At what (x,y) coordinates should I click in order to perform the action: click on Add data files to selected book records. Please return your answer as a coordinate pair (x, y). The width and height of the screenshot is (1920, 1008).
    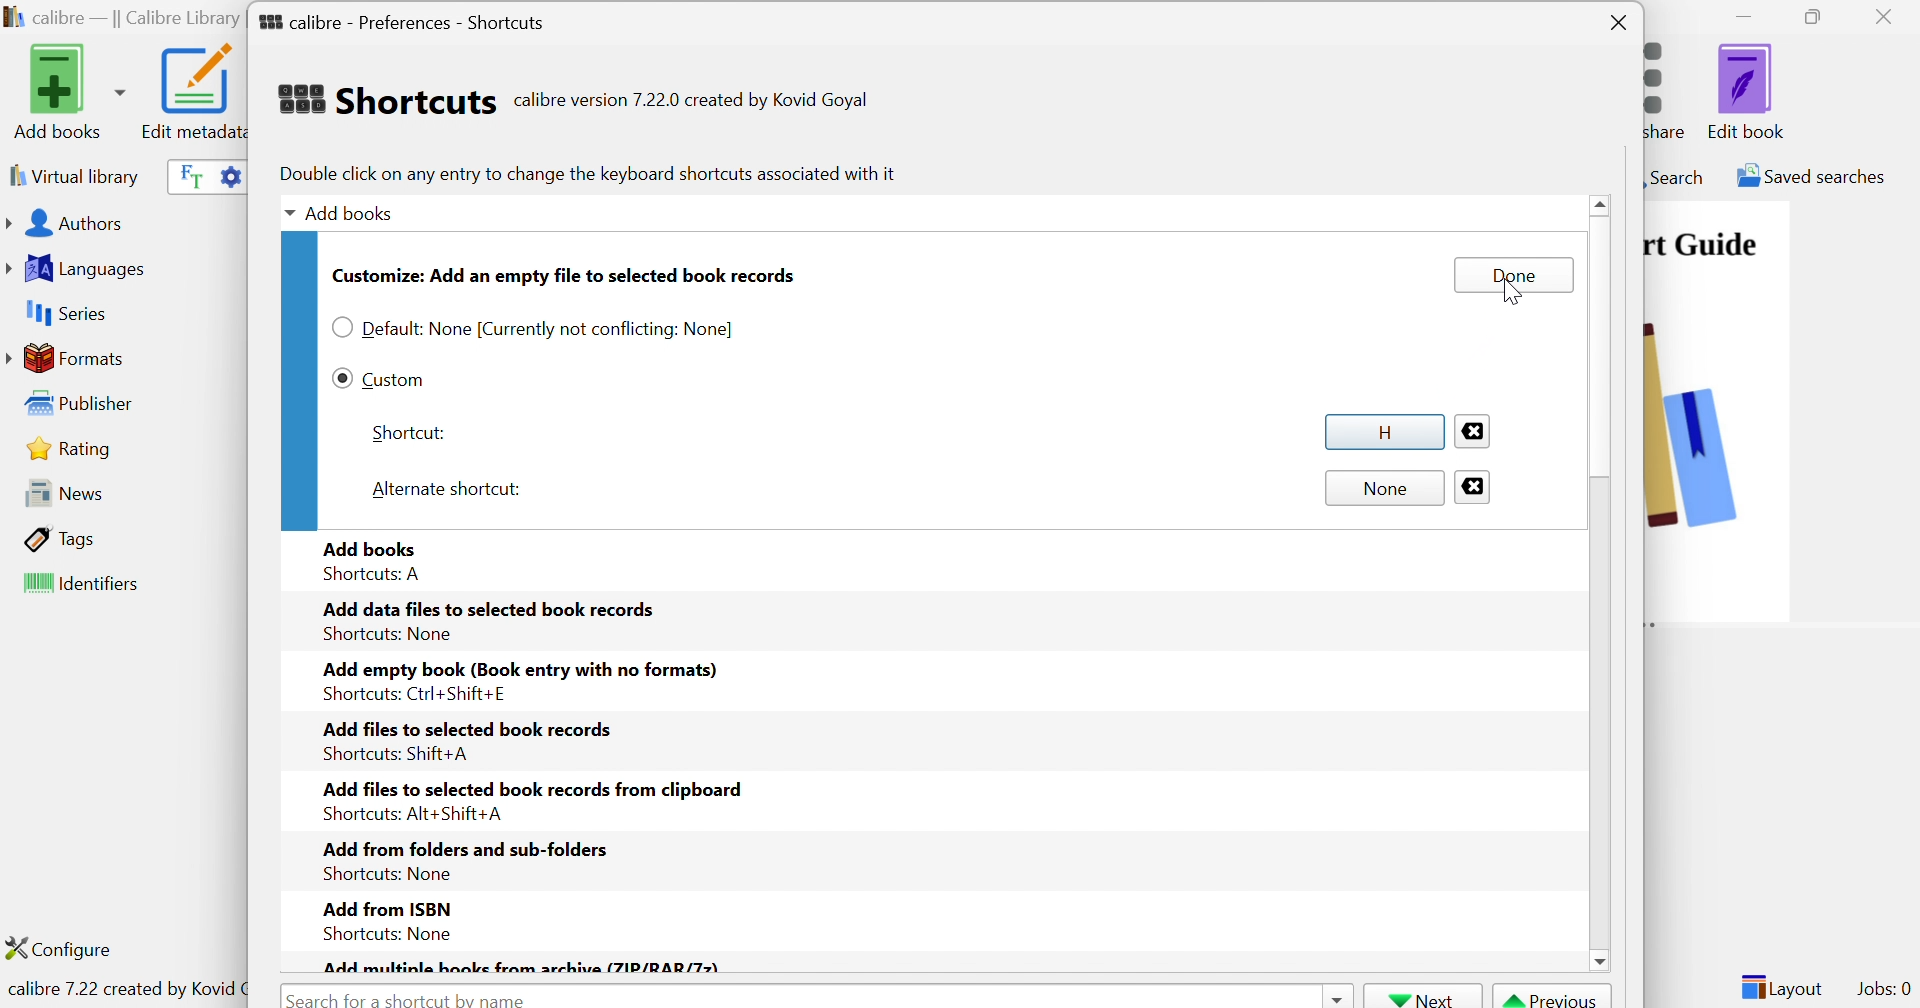
    Looking at the image, I should click on (491, 608).